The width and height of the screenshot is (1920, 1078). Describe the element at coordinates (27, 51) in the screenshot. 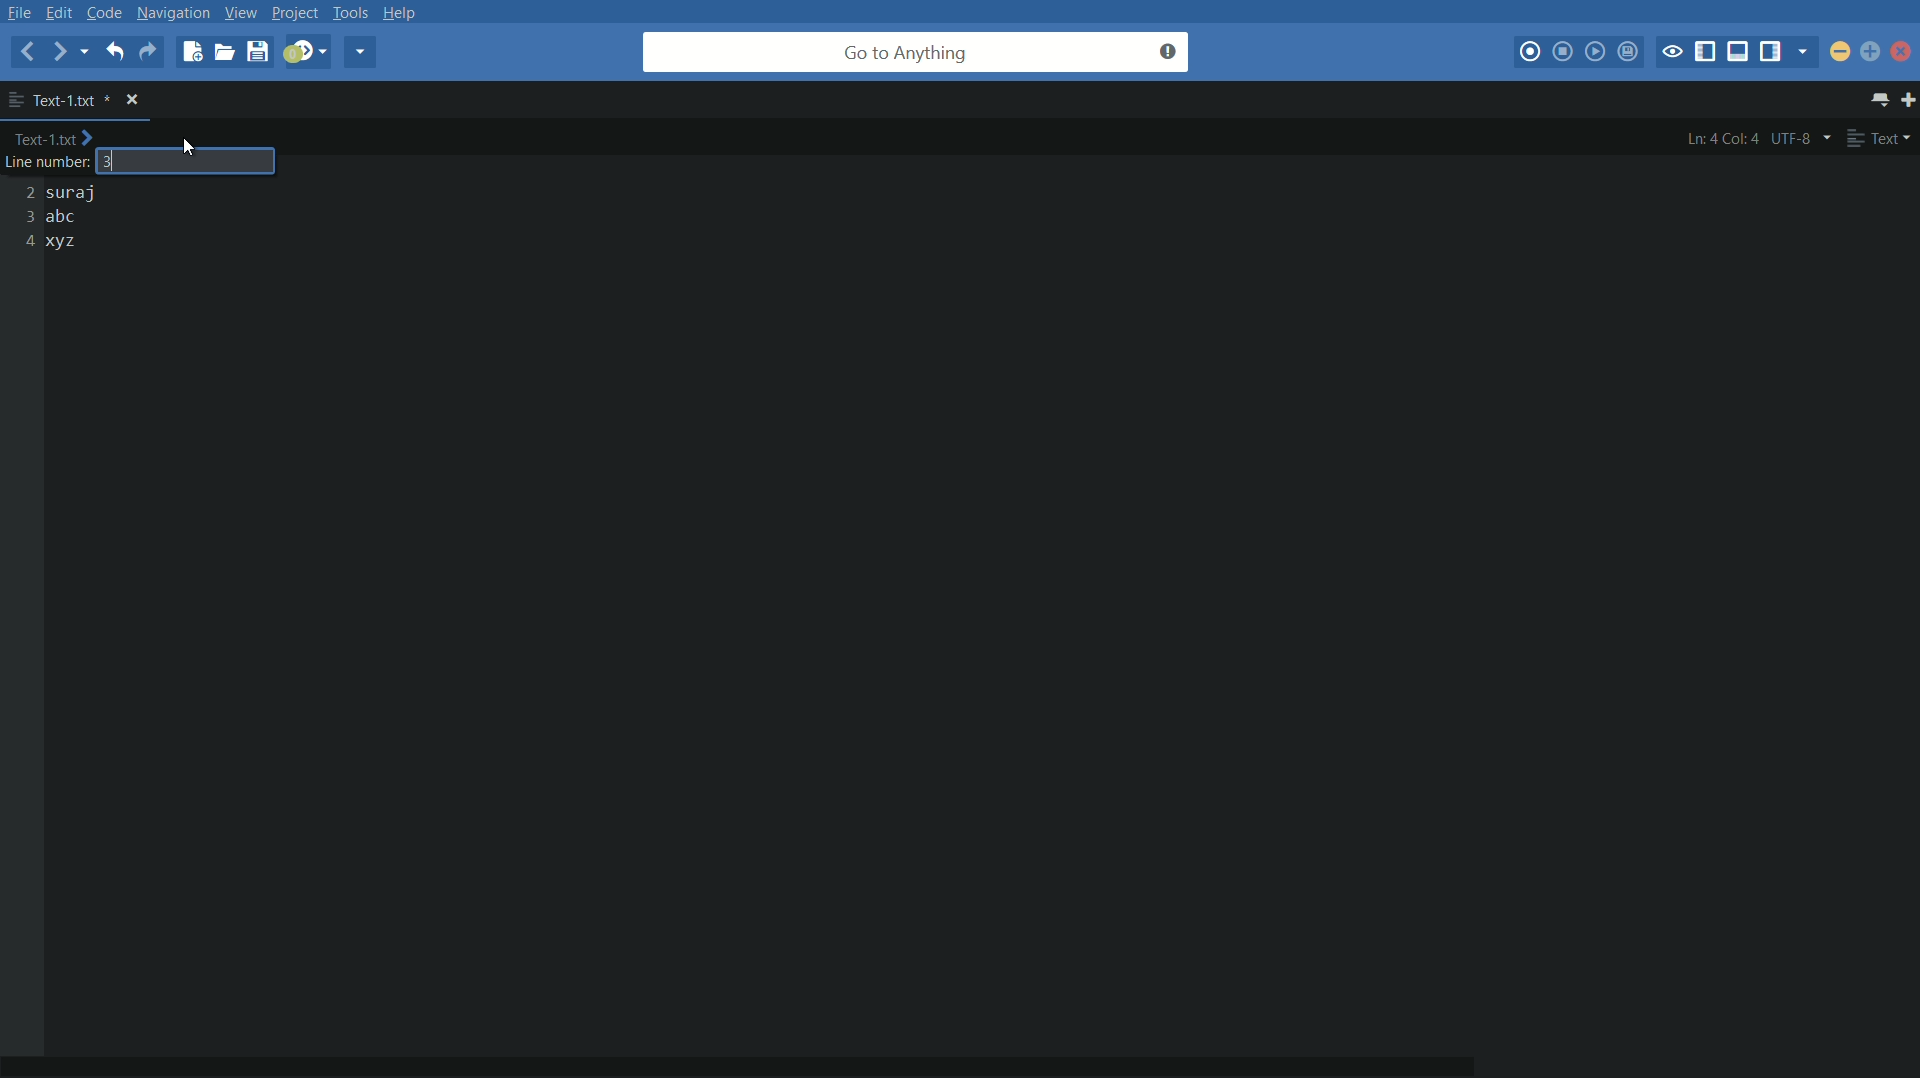

I see `back` at that location.